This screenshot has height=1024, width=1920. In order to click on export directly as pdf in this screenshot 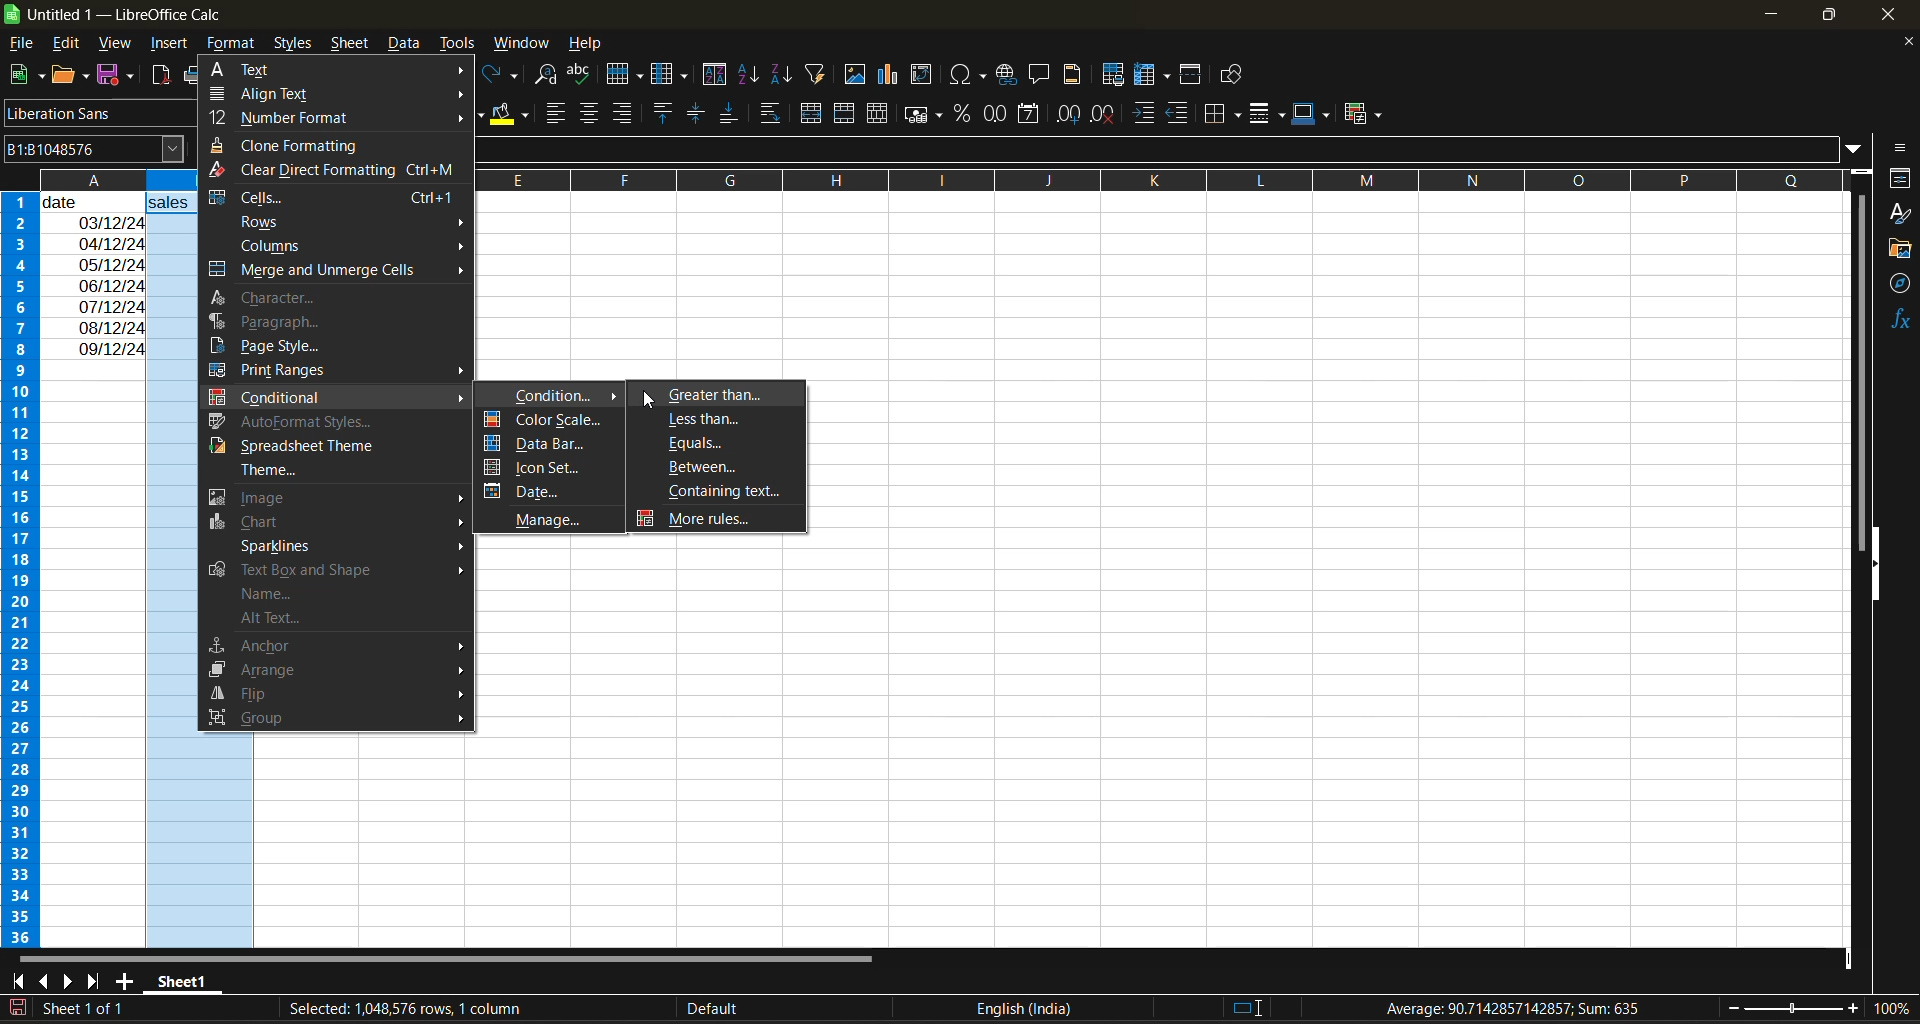, I will do `click(160, 75)`.